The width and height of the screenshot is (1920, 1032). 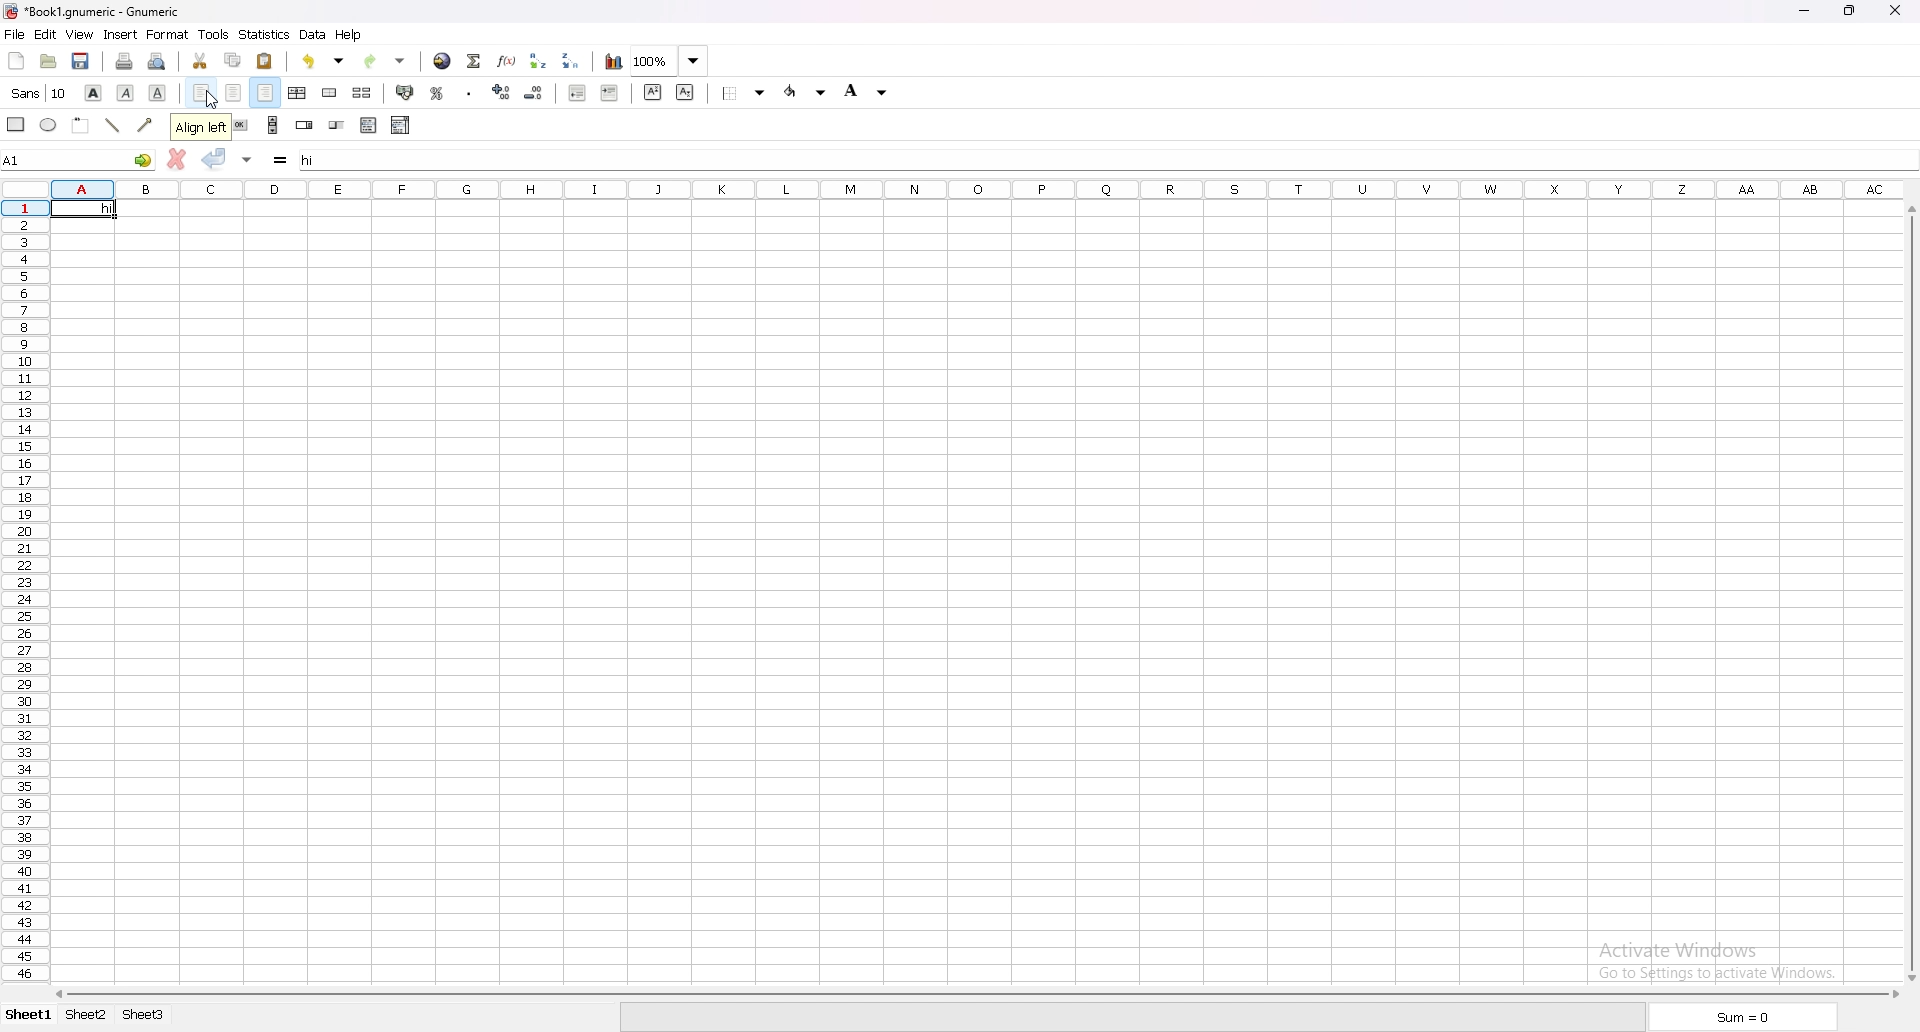 What do you see at coordinates (39, 93) in the screenshot?
I see `font` at bounding box center [39, 93].